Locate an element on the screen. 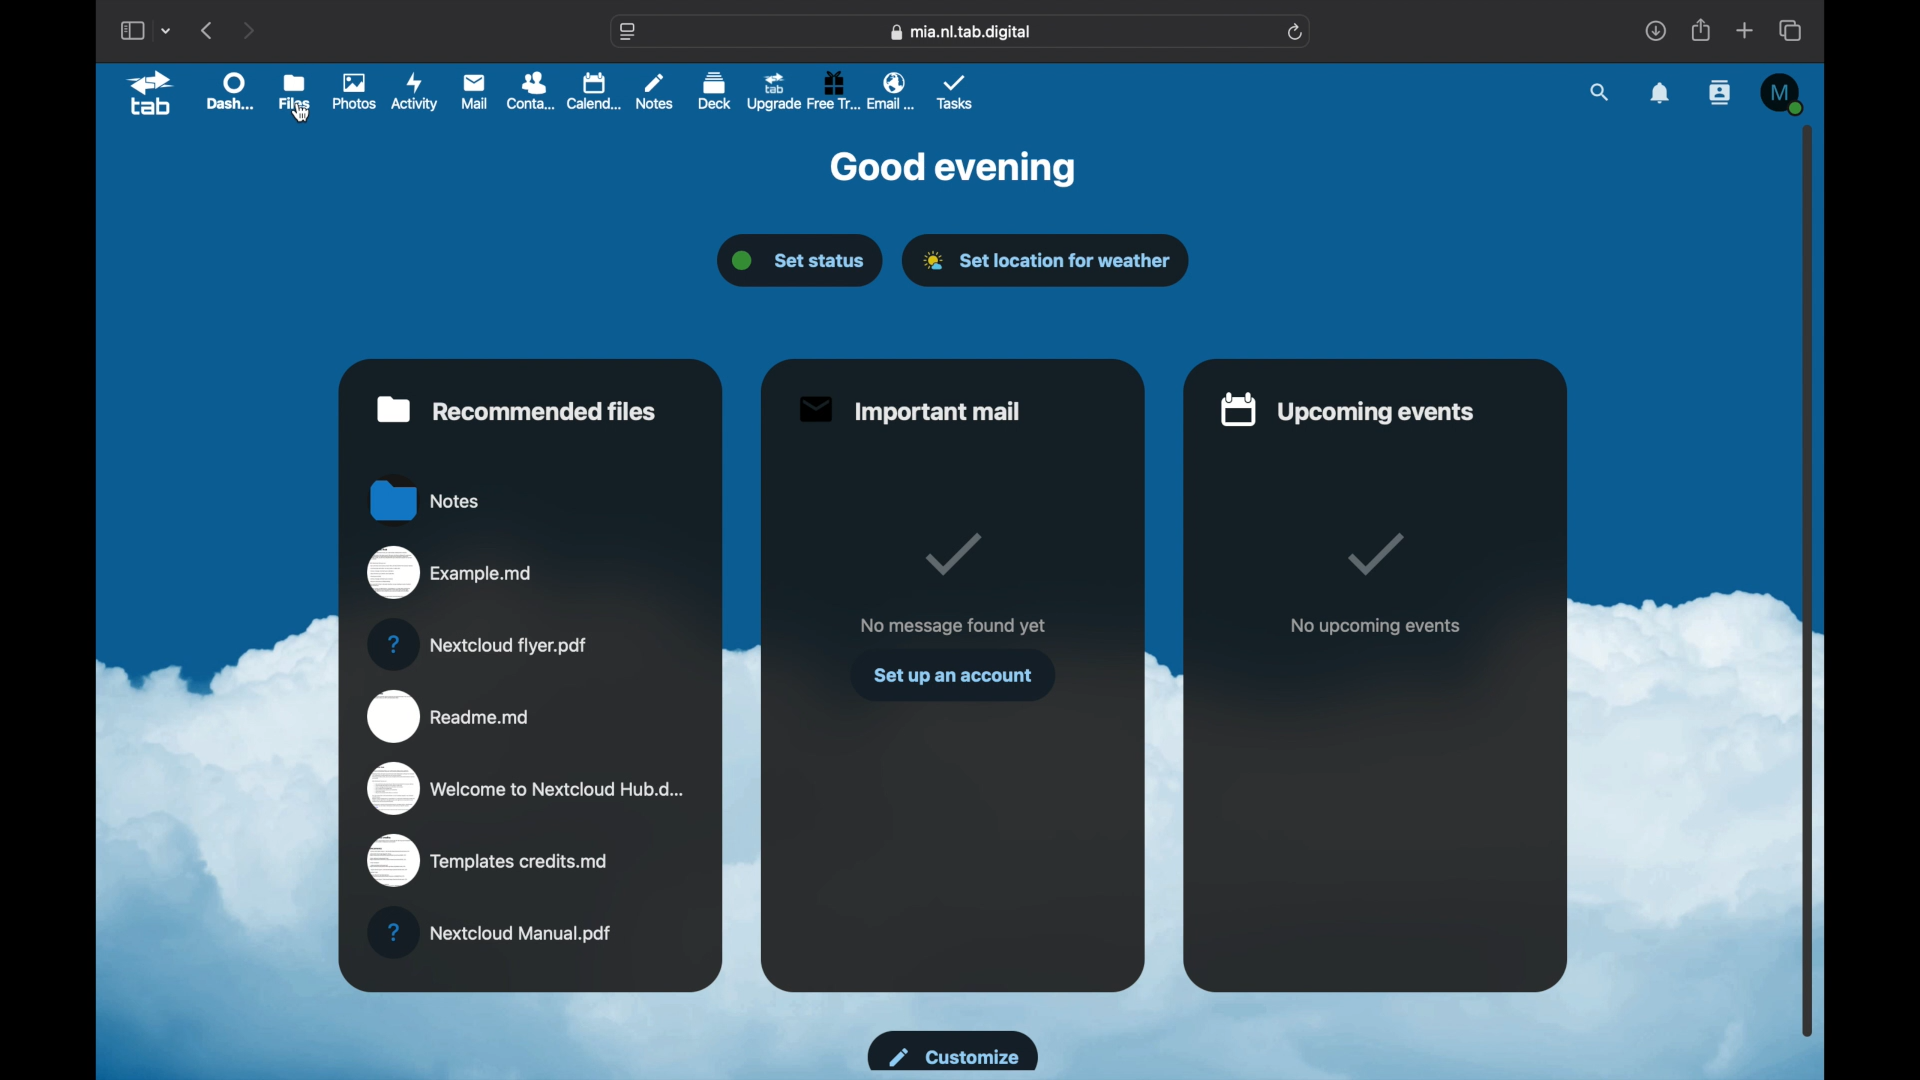 This screenshot has width=1920, height=1080. tasks is located at coordinates (955, 92).